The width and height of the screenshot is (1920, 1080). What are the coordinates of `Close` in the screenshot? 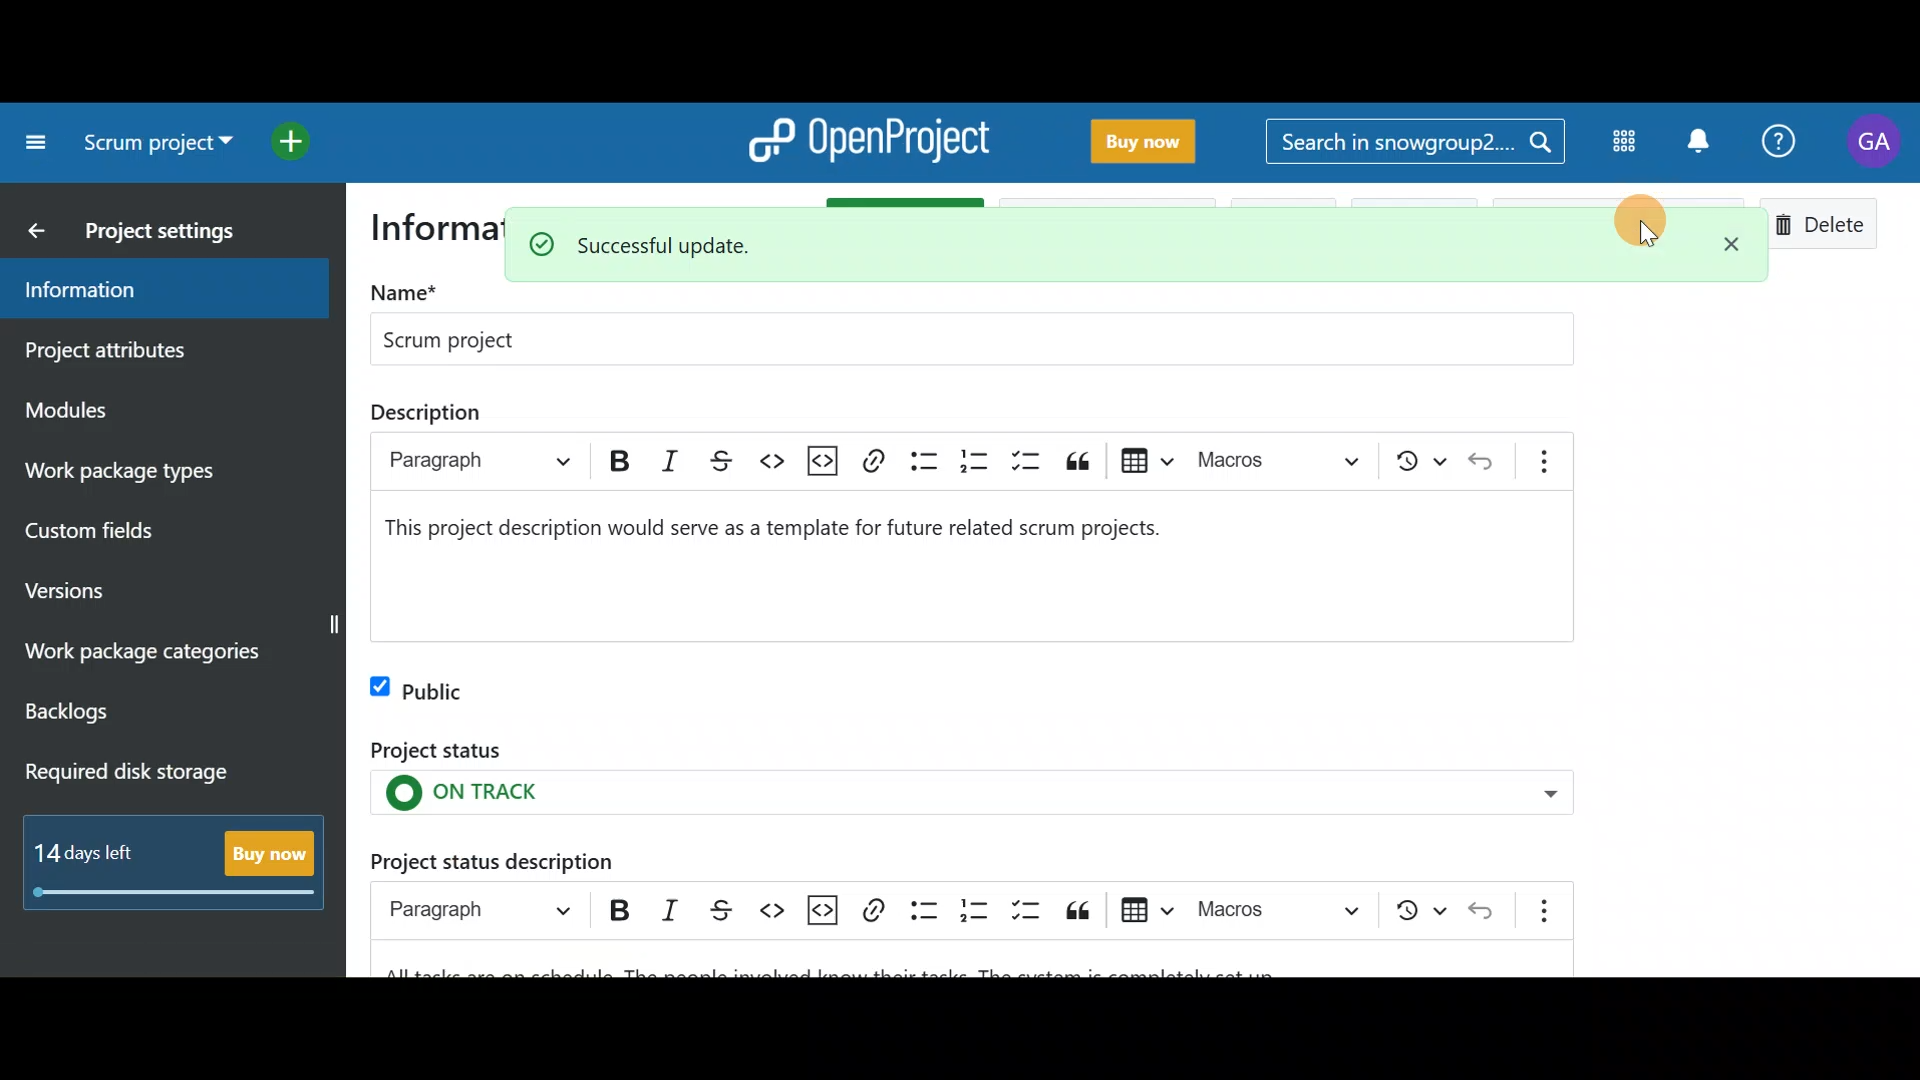 It's located at (1734, 235).